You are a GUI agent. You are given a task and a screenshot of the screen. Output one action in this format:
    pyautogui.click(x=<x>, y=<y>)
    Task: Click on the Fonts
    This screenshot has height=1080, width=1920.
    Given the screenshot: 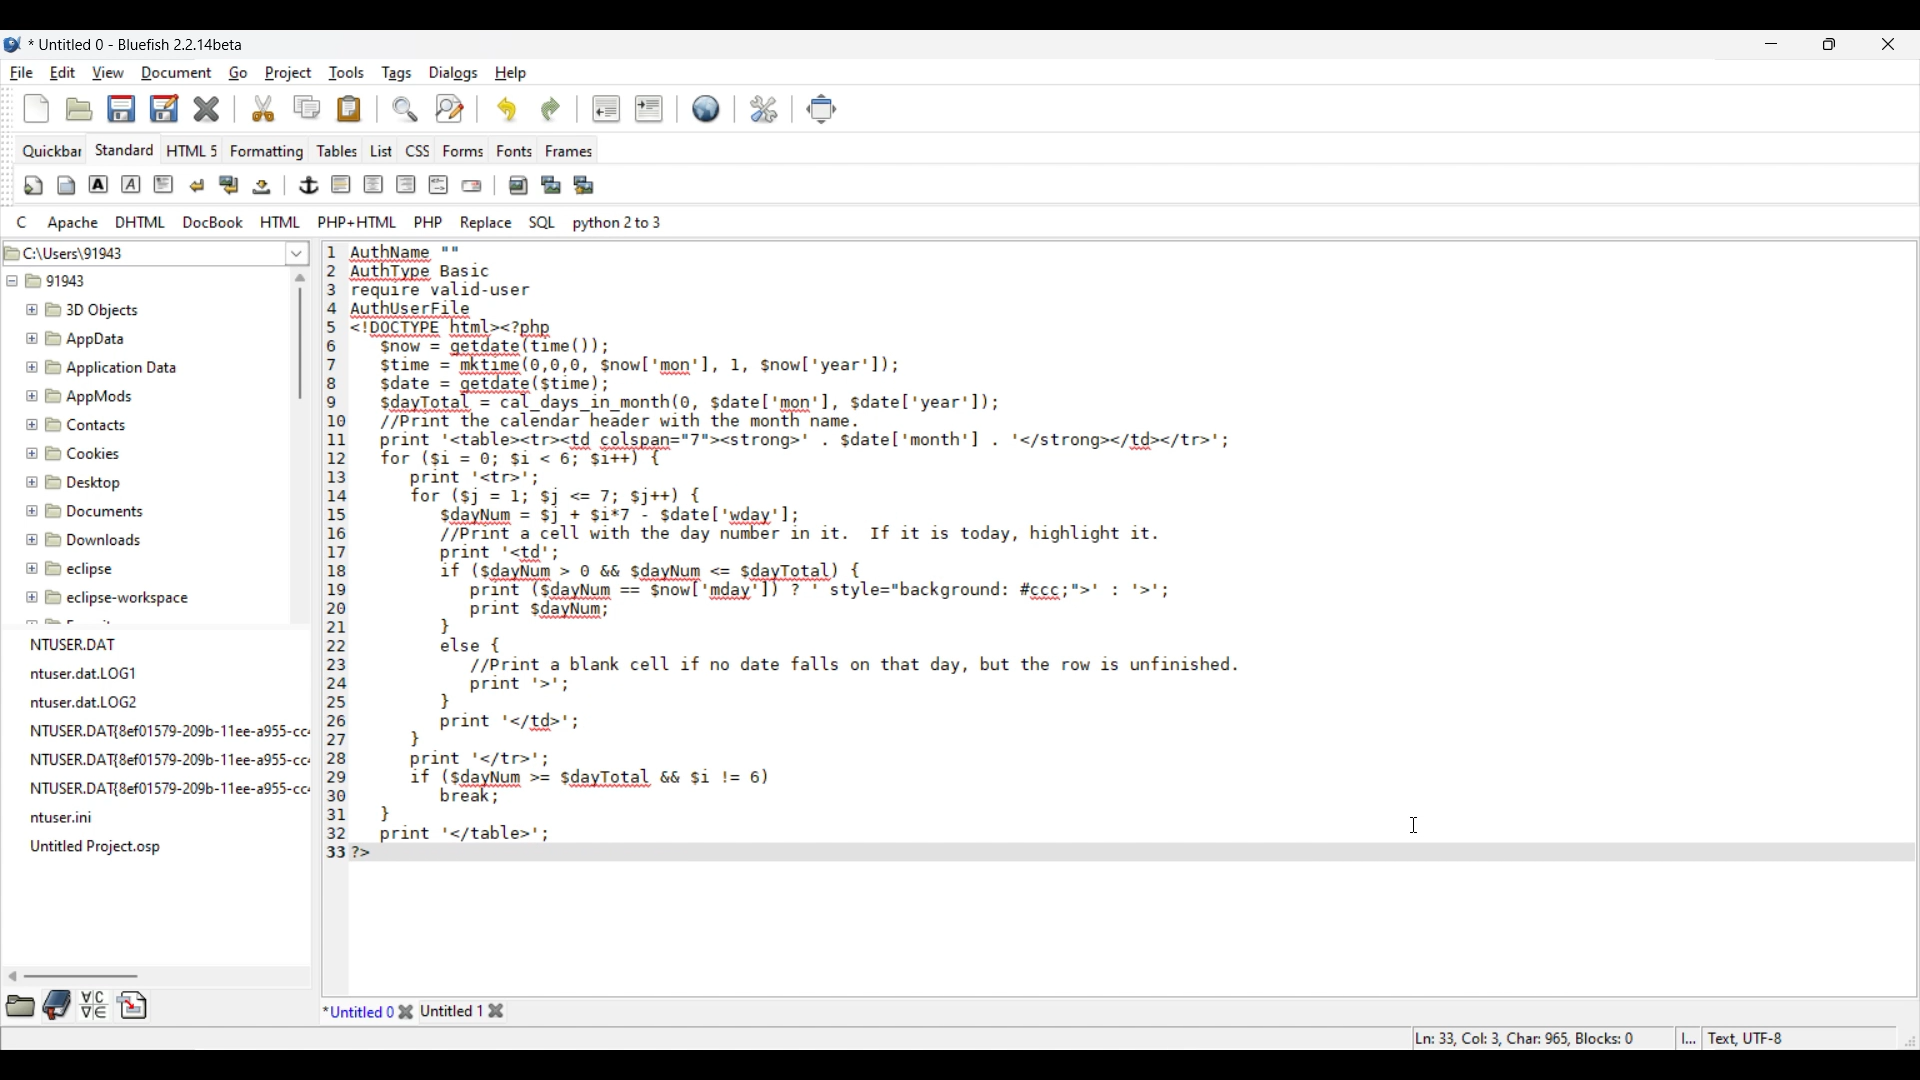 What is the action you would take?
    pyautogui.click(x=515, y=151)
    